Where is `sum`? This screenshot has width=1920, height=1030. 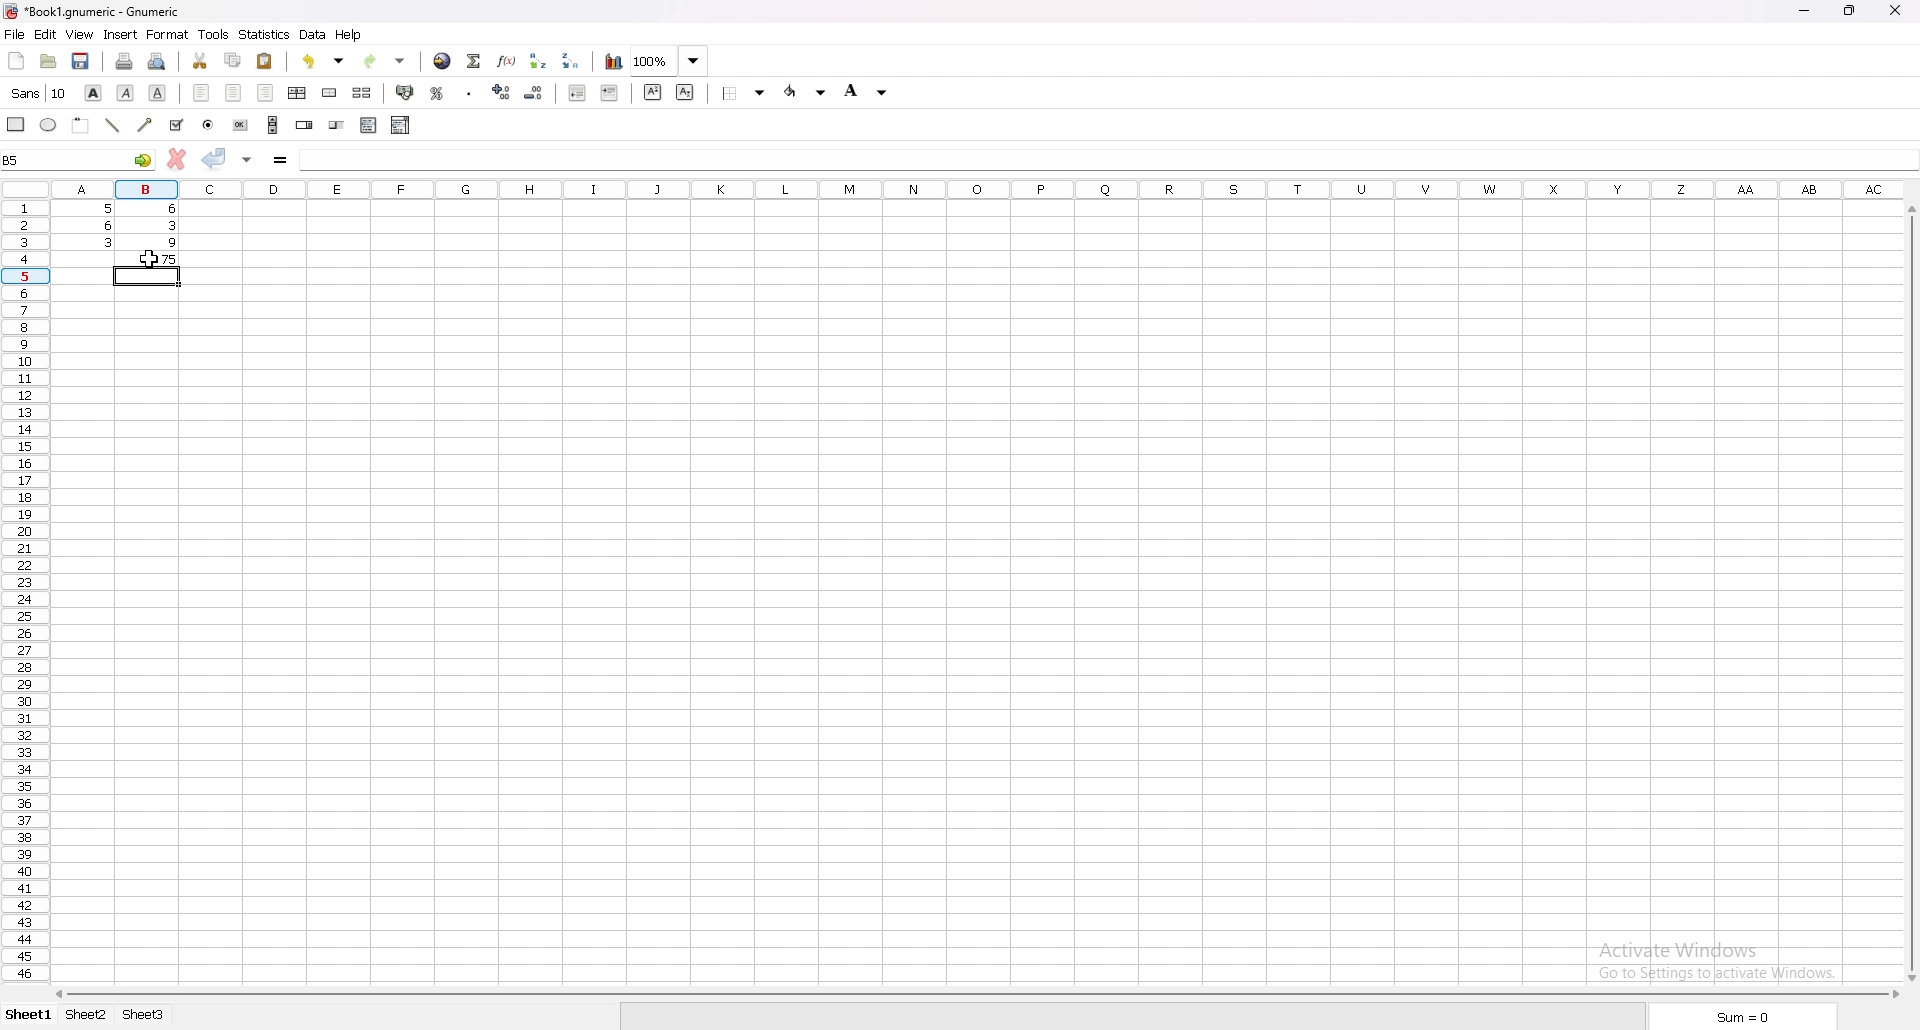
sum is located at coordinates (1738, 1015).